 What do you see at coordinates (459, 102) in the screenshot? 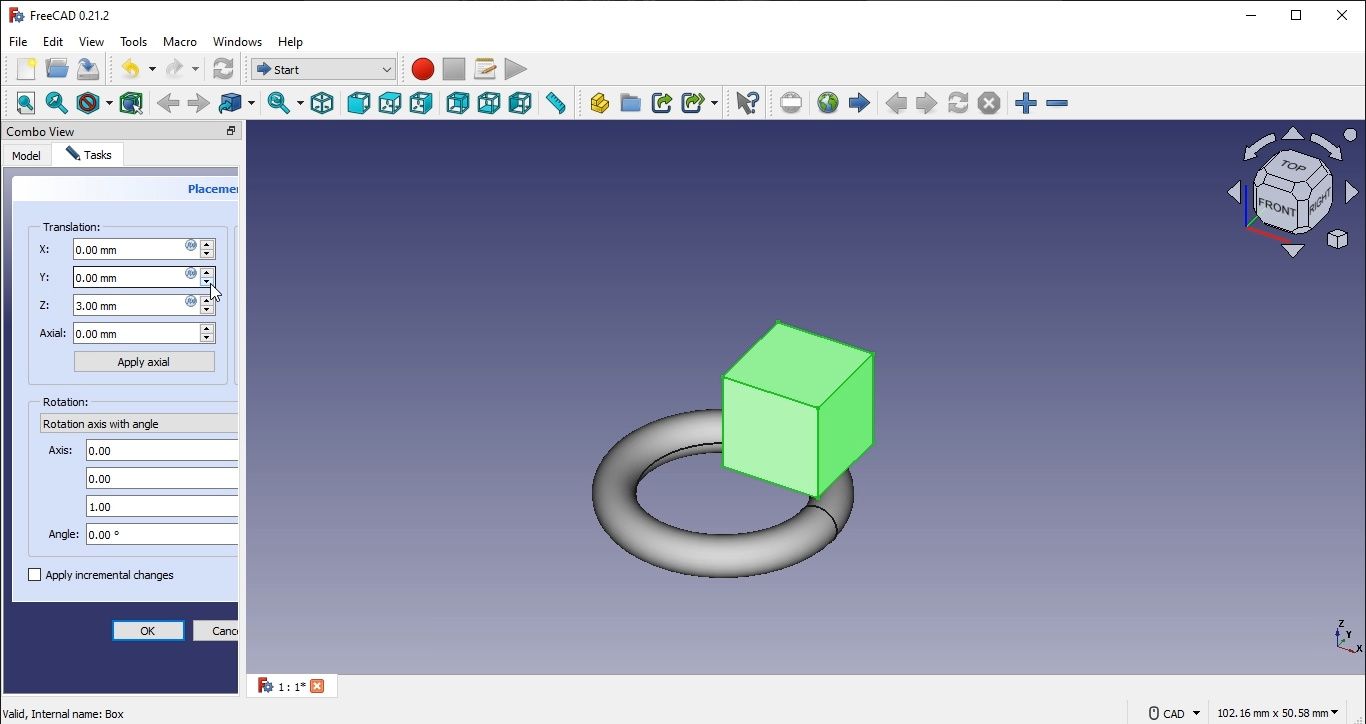
I see `rear` at bounding box center [459, 102].